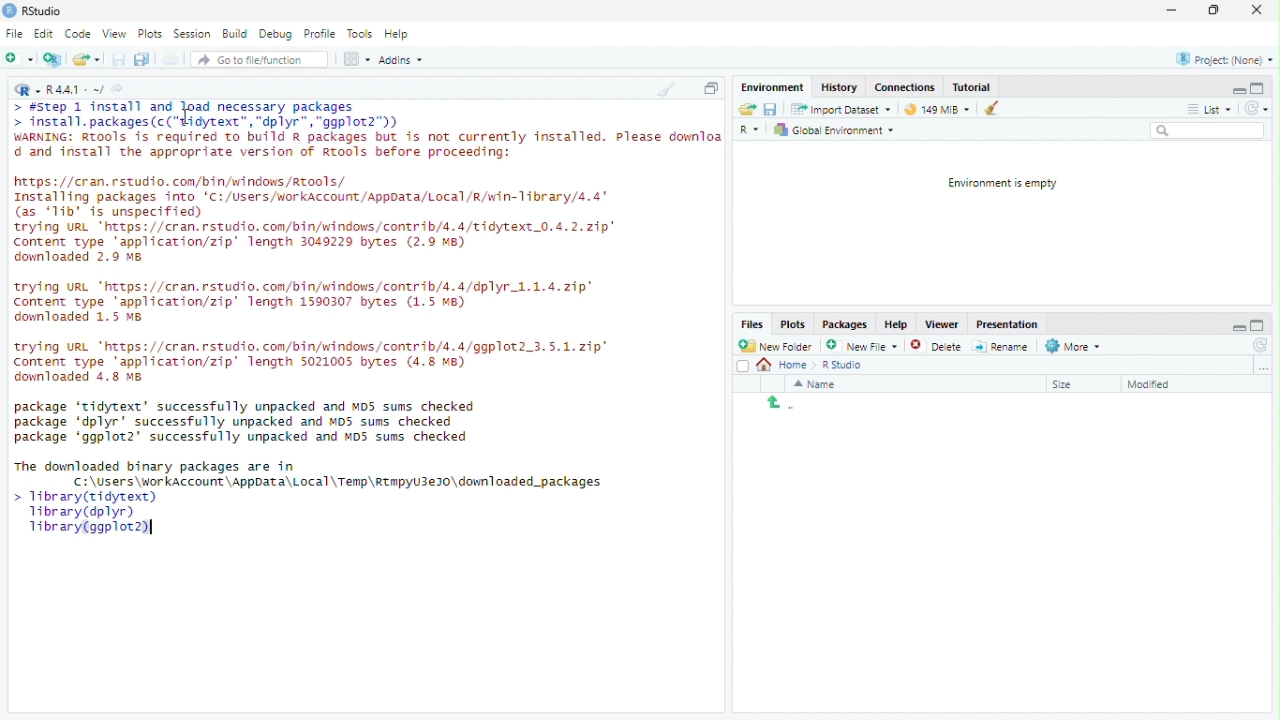 This screenshot has height=720, width=1280. What do you see at coordinates (251, 422) in the screenshot?
I see `package ‘tidytext’ successfully unpacked and D5 sums checked
package ‘dplyr’ successfully unpacked and MDS sums checked
package ‘ggplot2’ successfully unpacked and MDS sums checked` at bounding box center [251, 422].